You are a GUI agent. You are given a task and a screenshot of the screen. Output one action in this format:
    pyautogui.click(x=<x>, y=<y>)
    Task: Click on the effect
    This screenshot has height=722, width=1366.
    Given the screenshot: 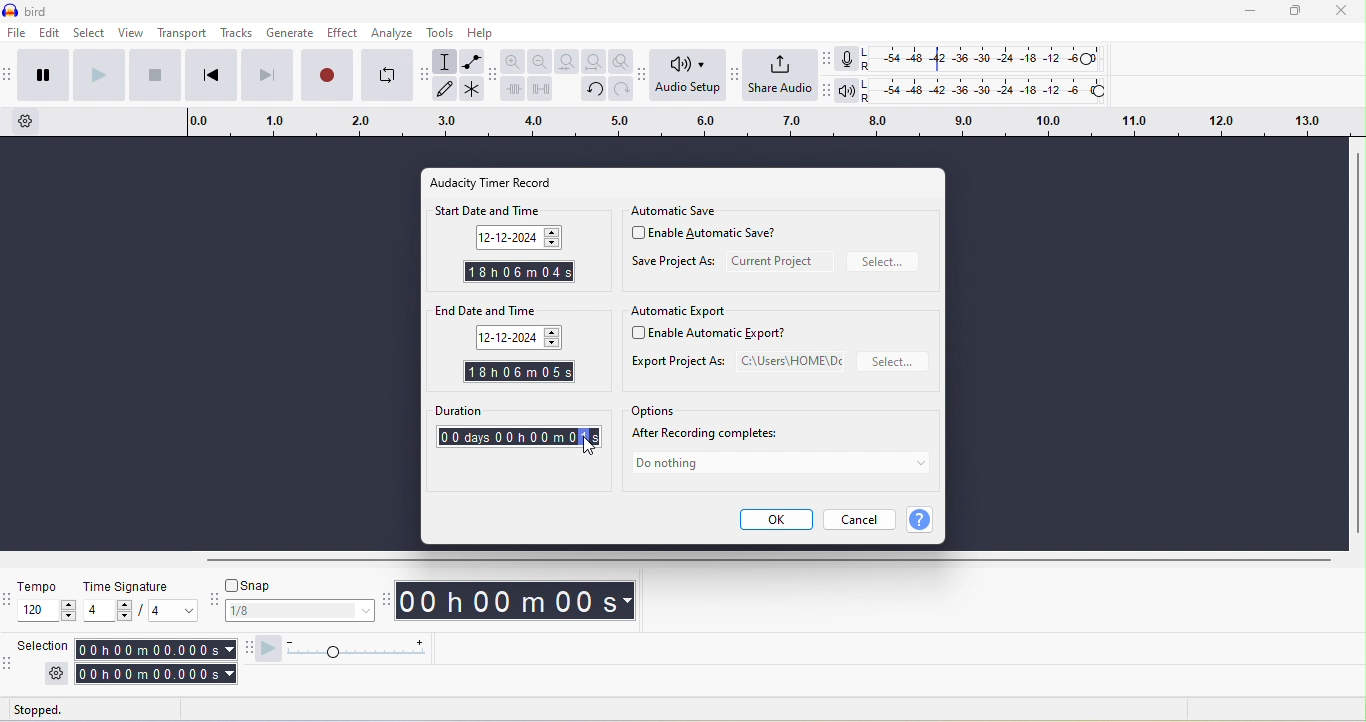 What is the action you would take?
    pyautogui.click(x=340, y=34)
    